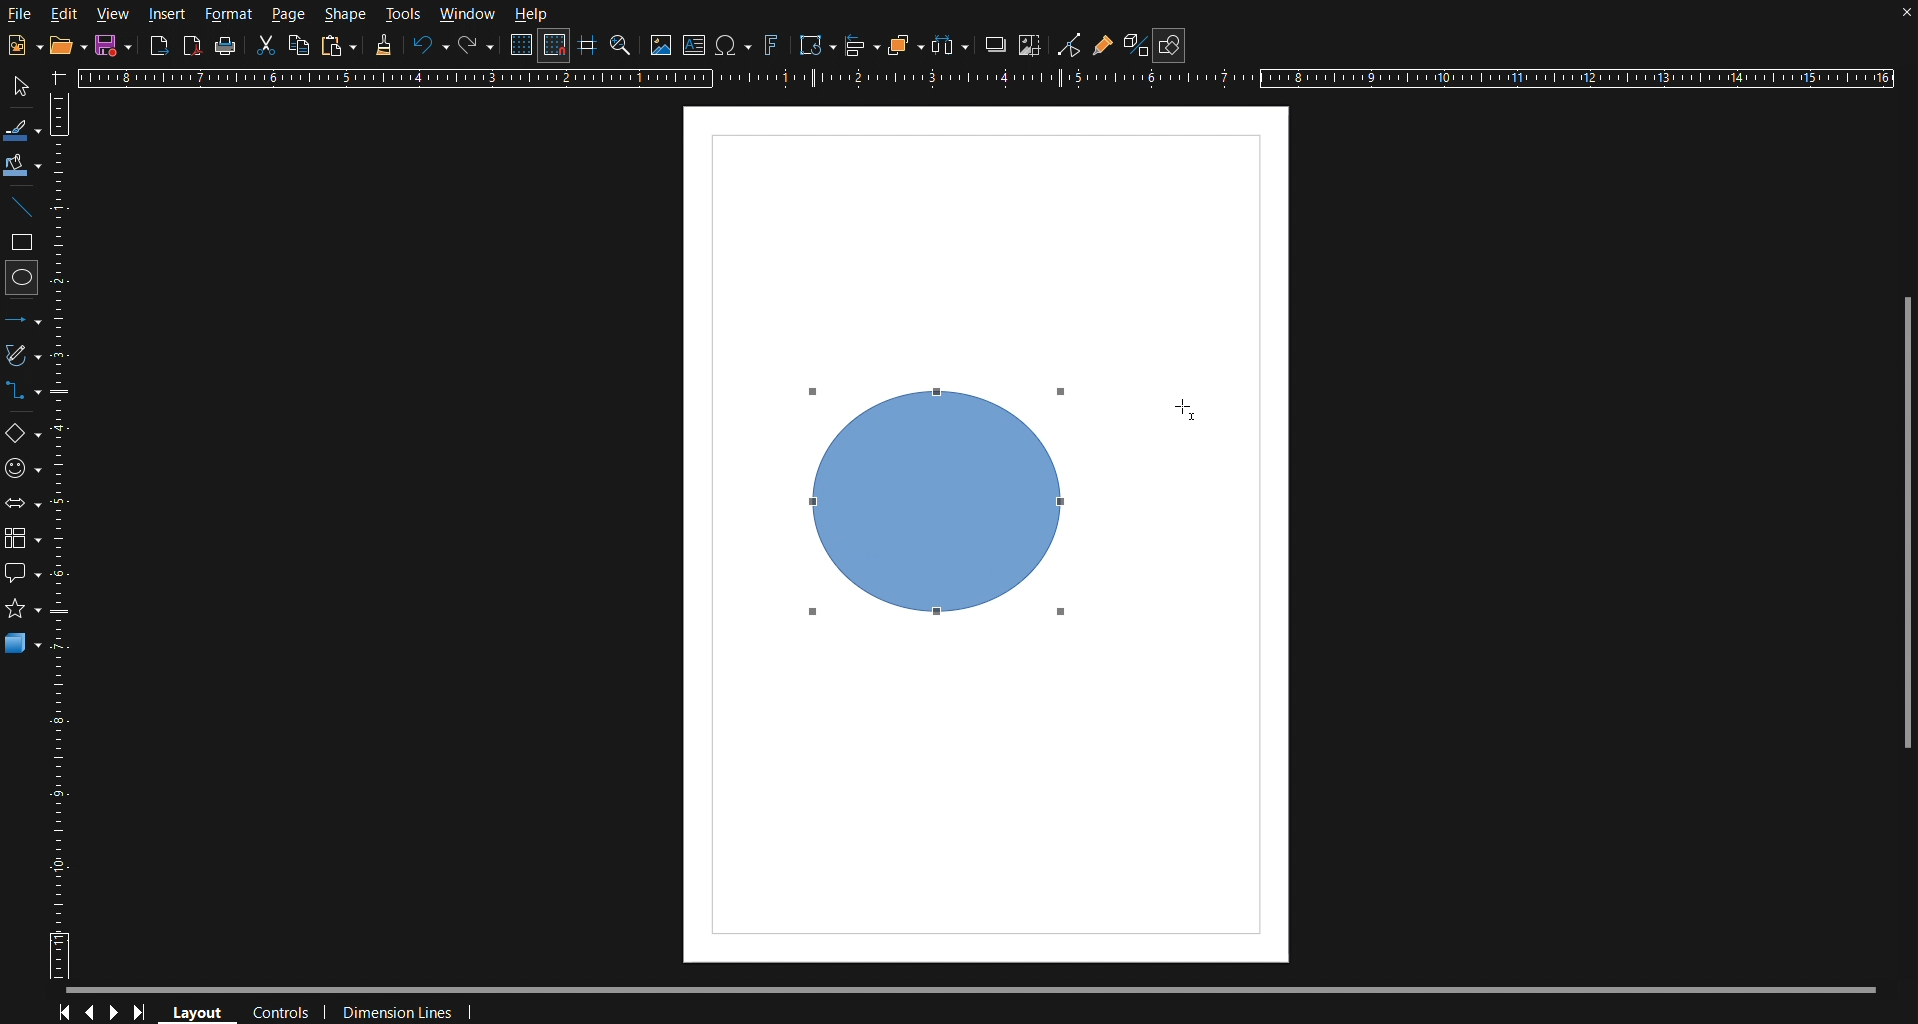 The image size is (1918, 1024). What do you see at coordinates (530, 15) in the screenshot?
I see `Help` at bounding box center [530, 15].